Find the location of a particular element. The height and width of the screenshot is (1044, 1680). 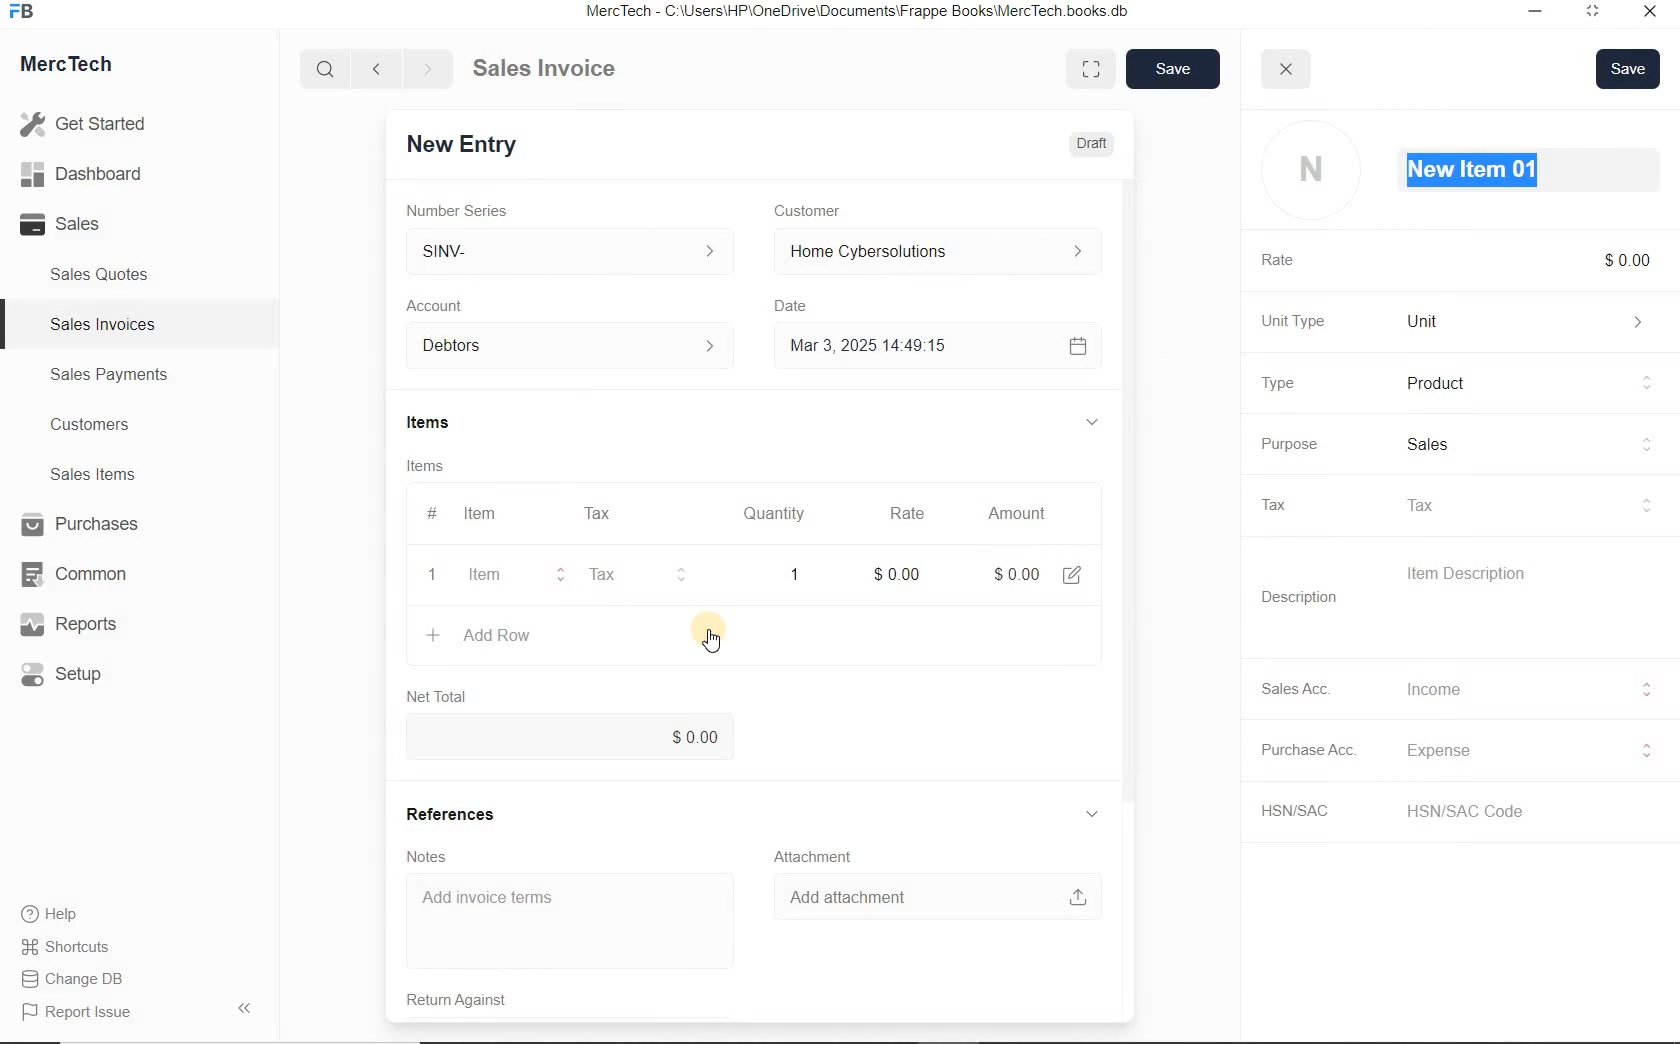

Account is located at coordinates (441, 306).